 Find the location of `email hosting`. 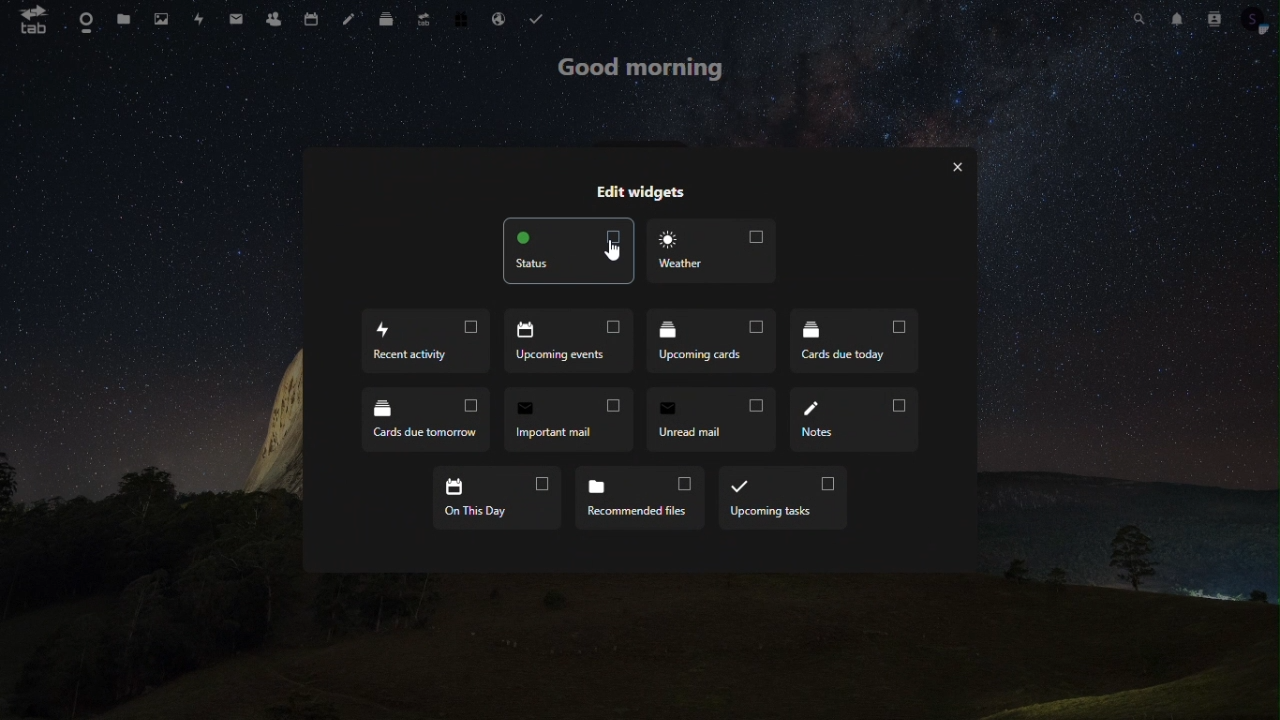

email hosting is located at coordinates (501, 22).